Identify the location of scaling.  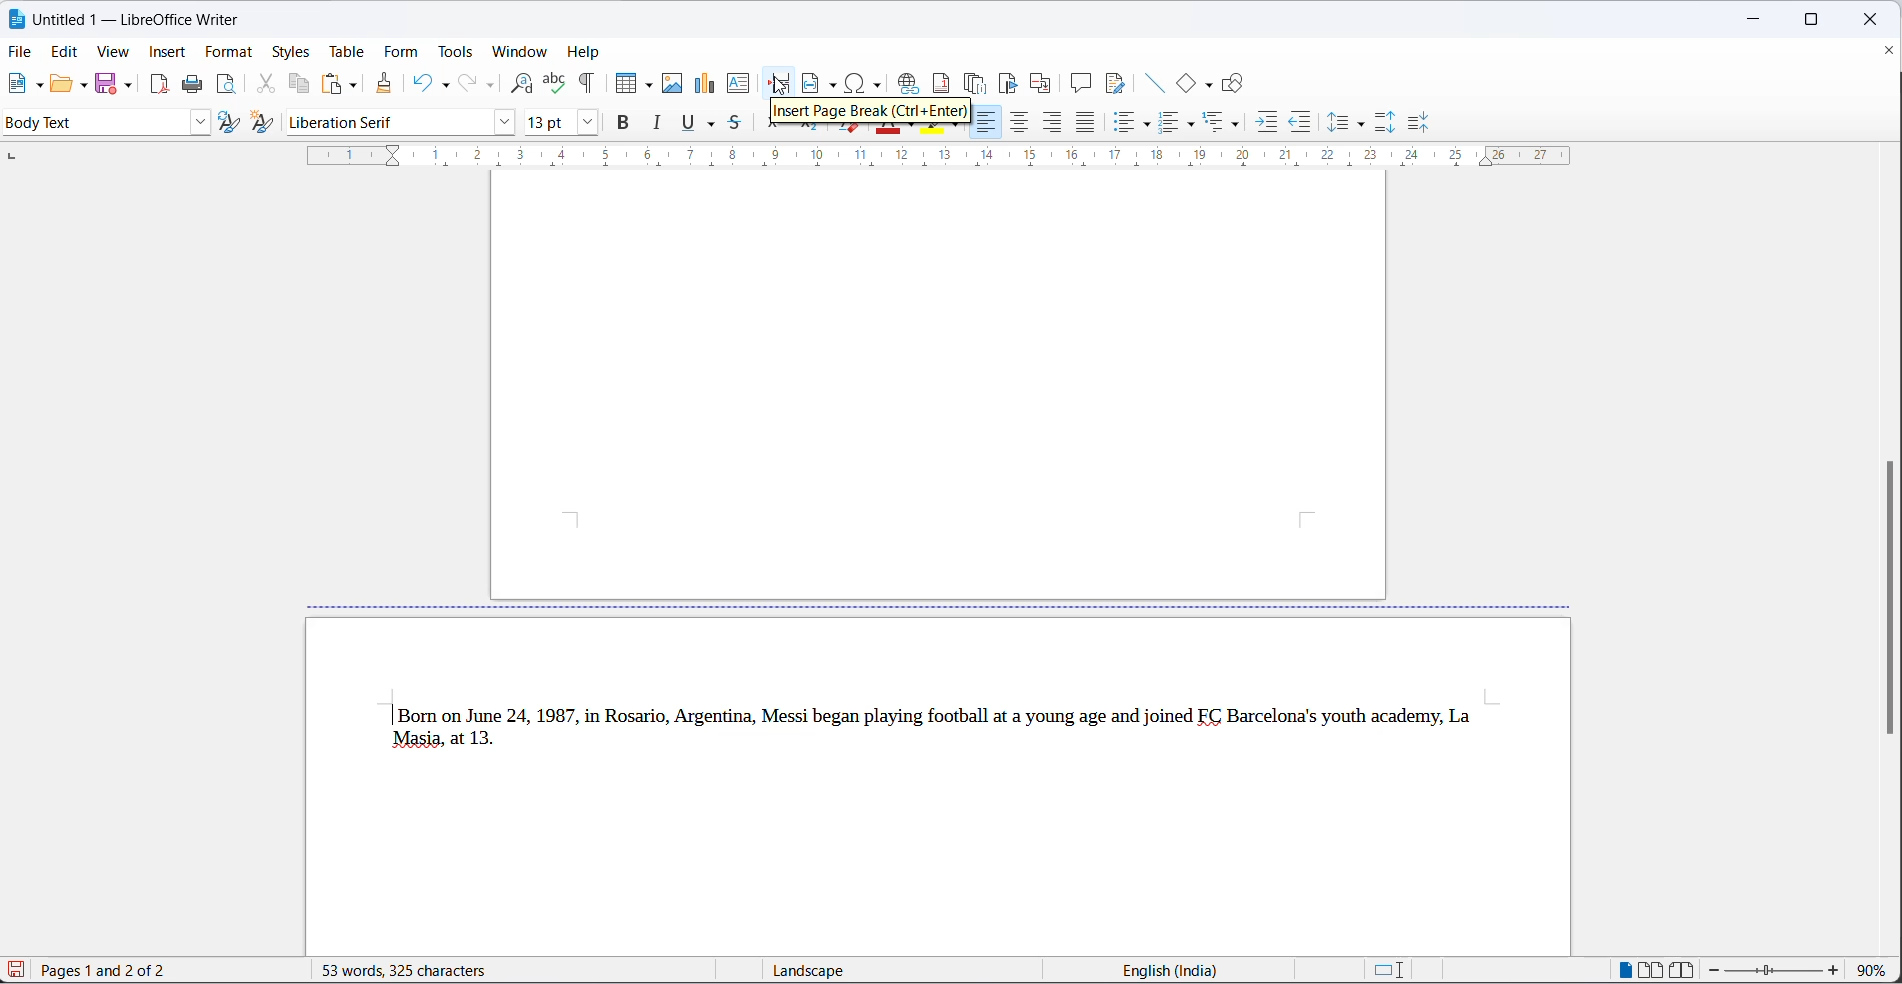
(939, 159).